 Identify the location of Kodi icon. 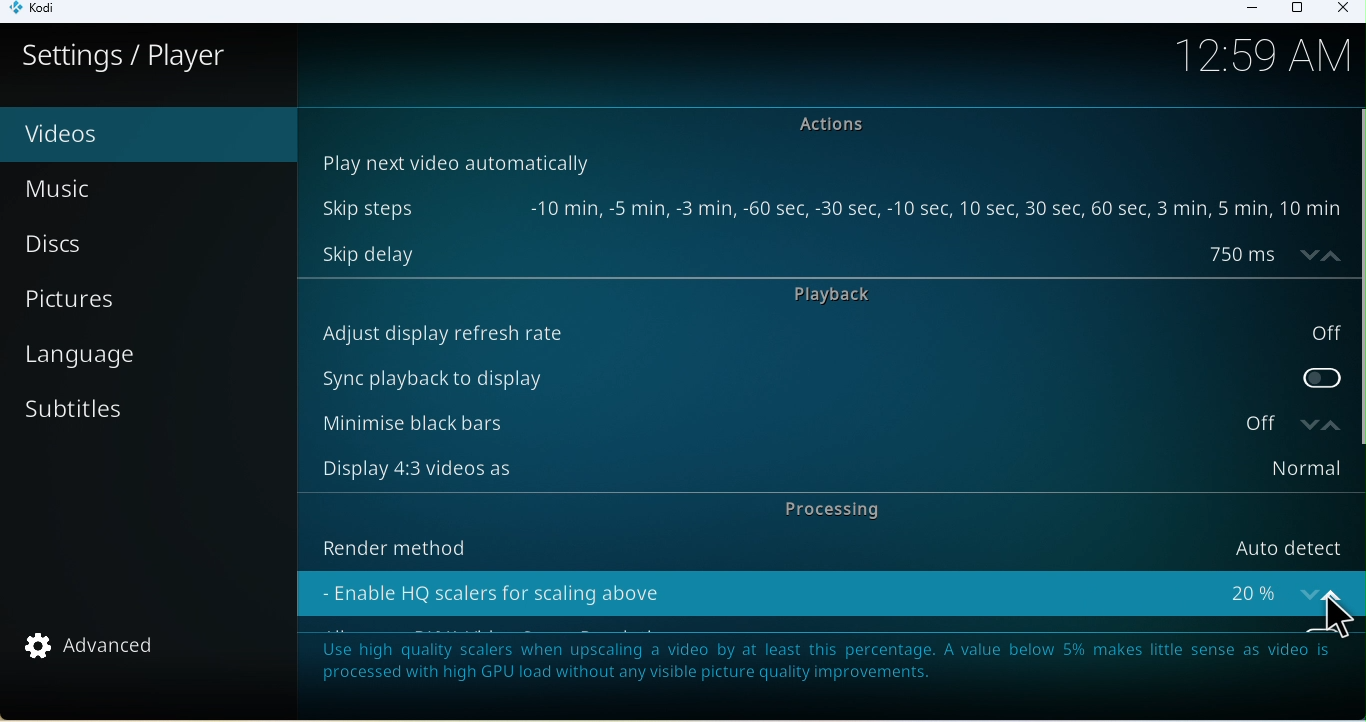
(41, 12).